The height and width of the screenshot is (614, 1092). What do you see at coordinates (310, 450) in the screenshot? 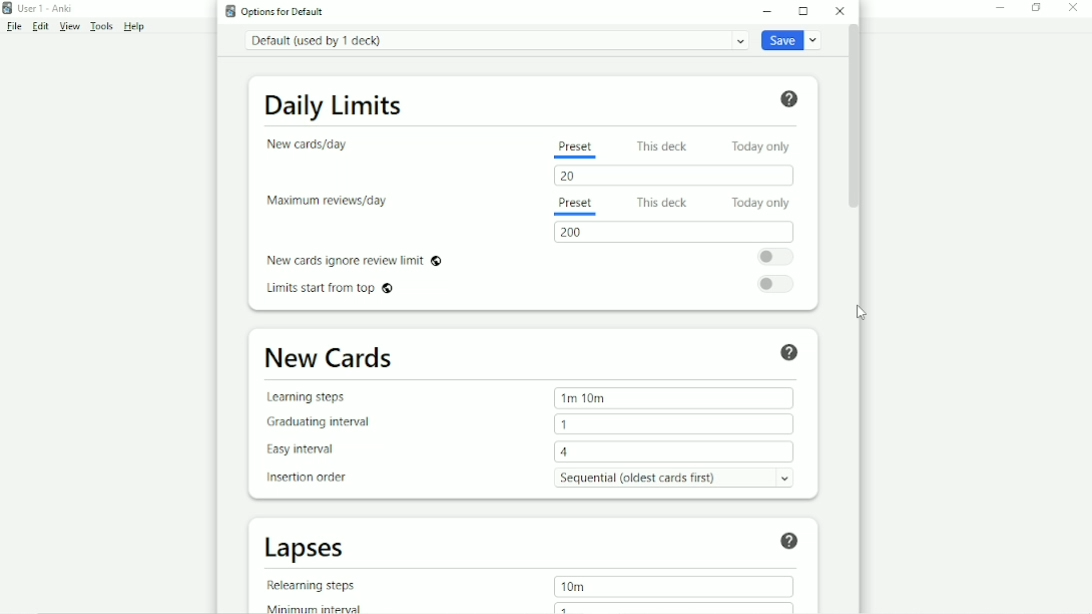
I see `Easy interval` at bounding box center [310, 450].